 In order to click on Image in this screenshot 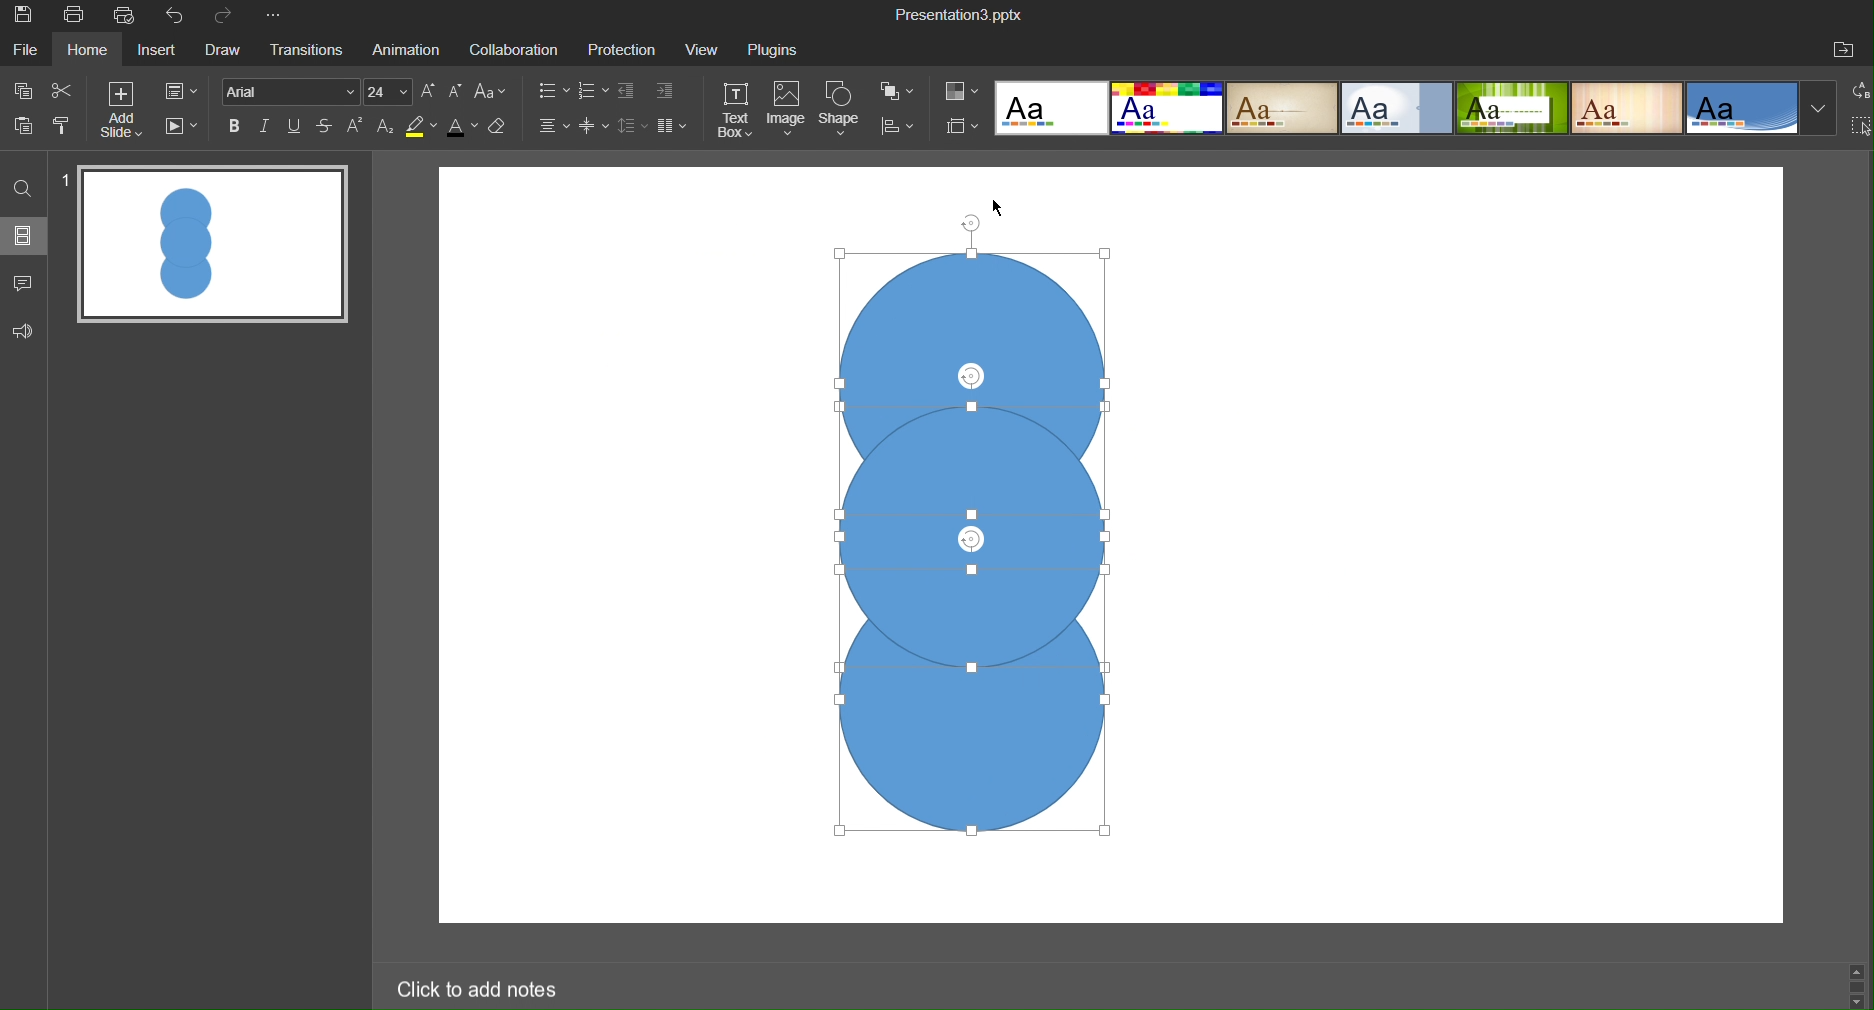, I will do `click(788, 111)`.